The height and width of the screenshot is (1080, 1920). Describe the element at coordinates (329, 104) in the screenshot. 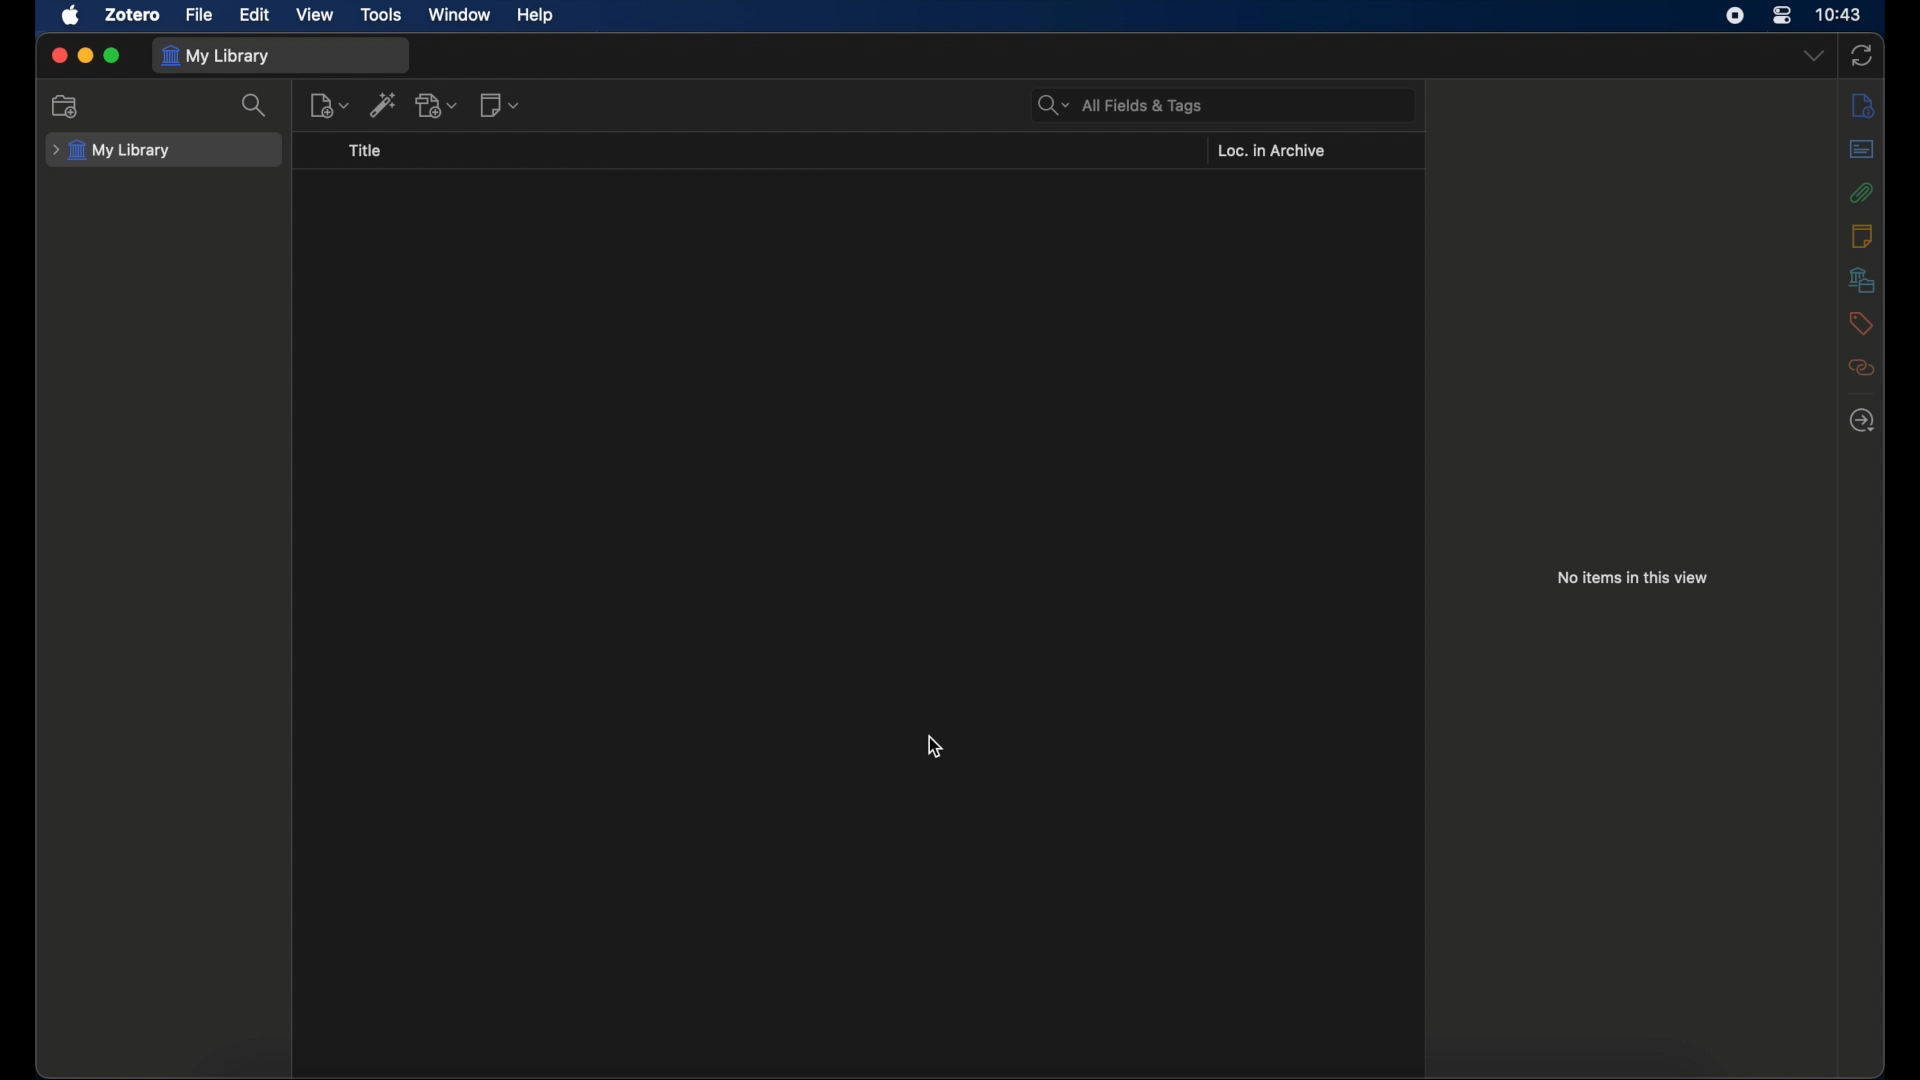

I see `new item` at that location.